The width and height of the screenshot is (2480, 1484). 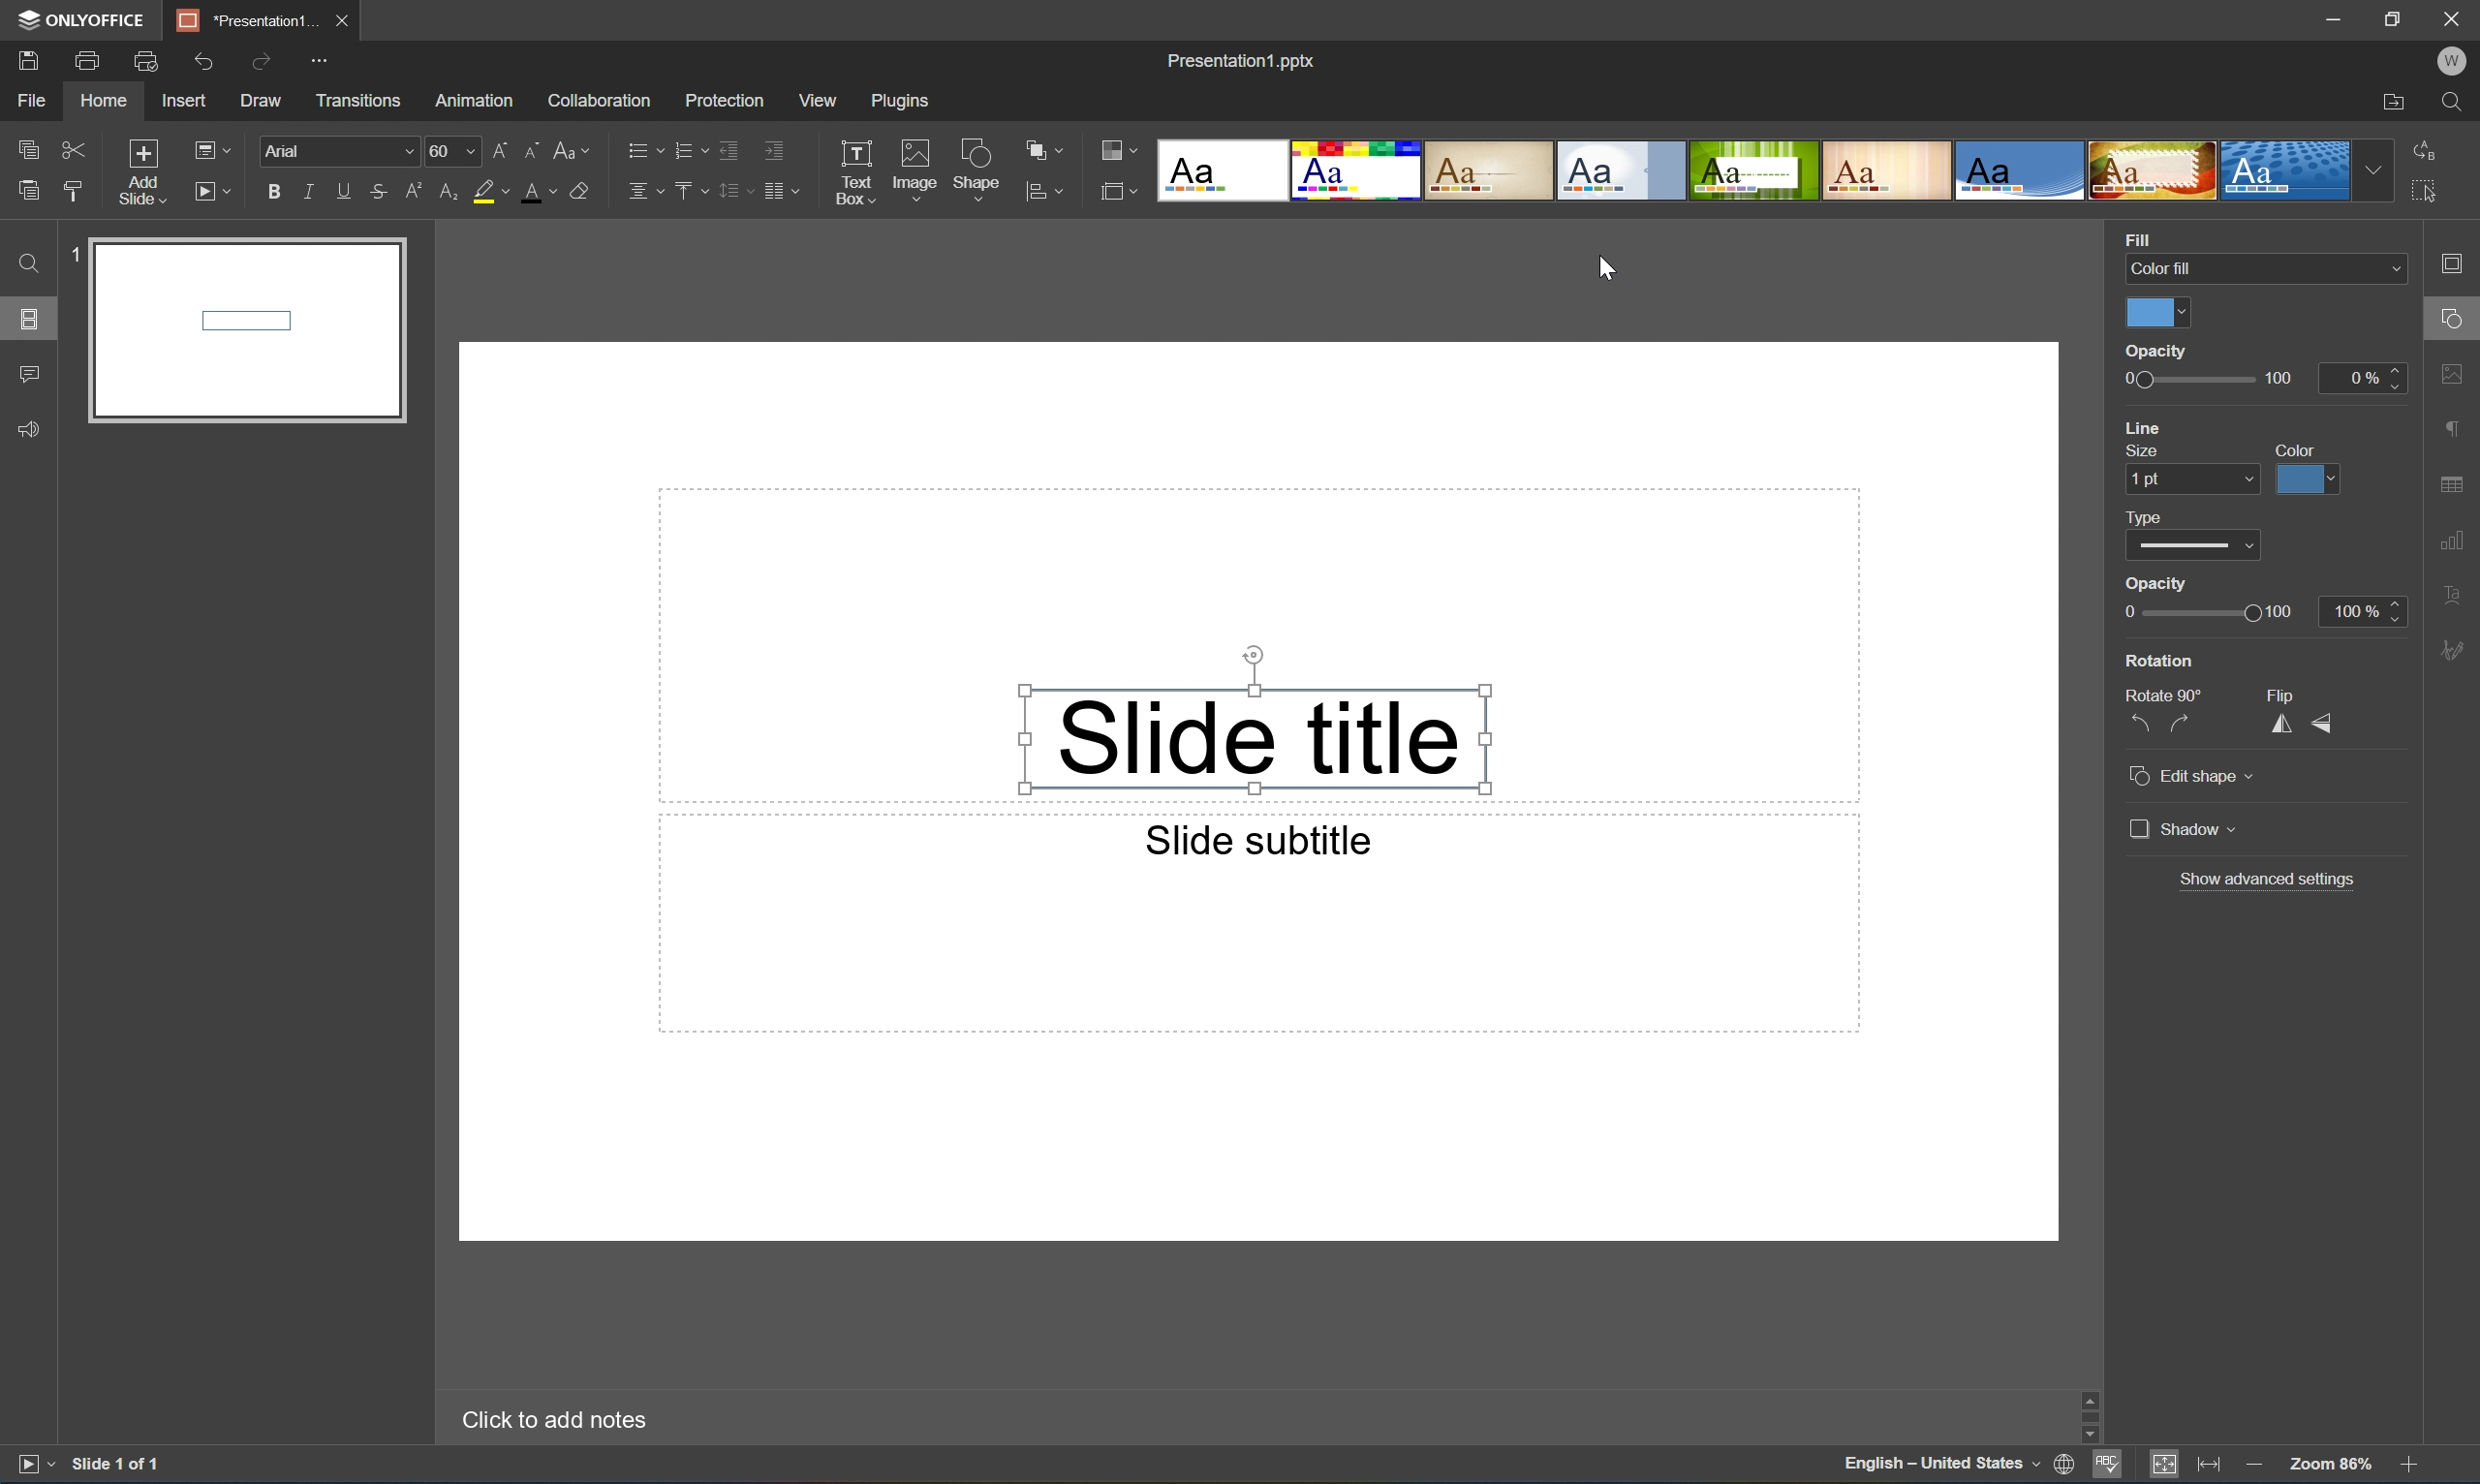 I want to click on Slides, so click(x=28, y=317).